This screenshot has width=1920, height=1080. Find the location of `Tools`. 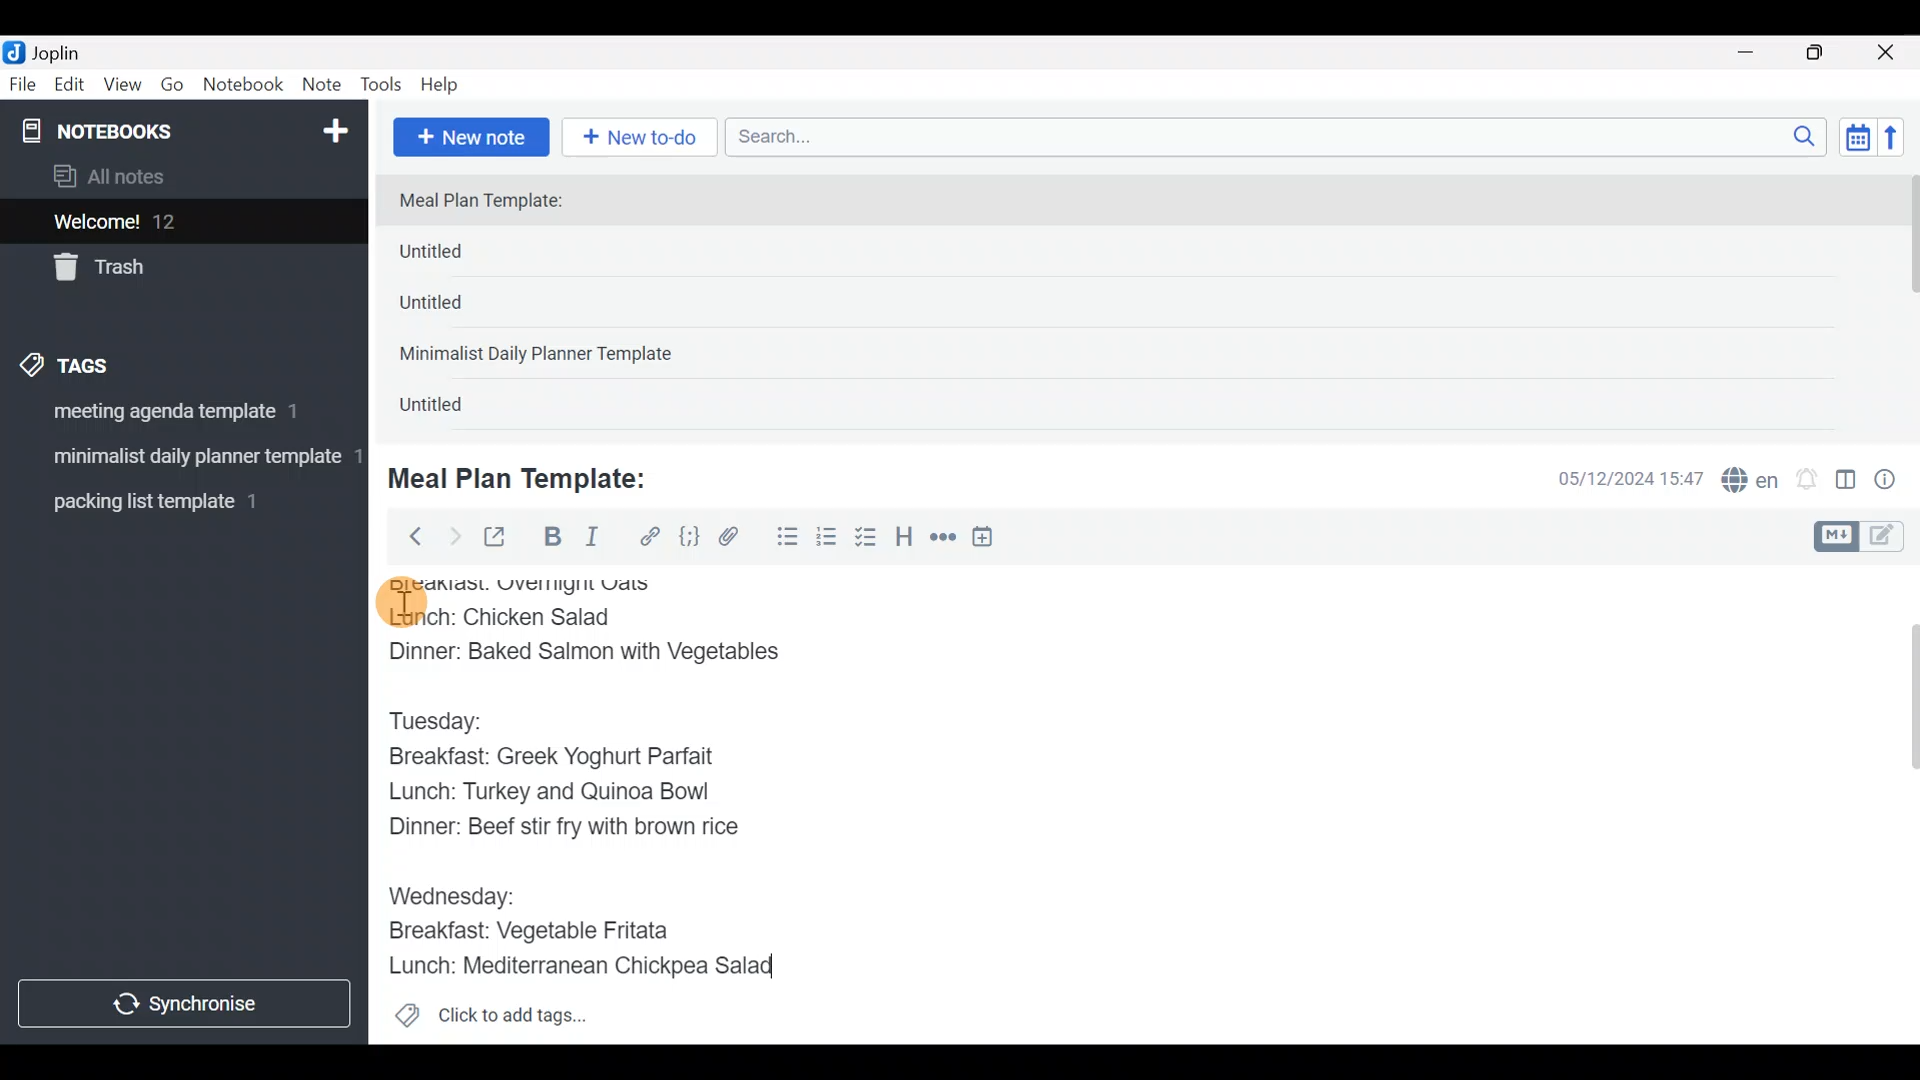

Tools is located at coordinates (382, 86).